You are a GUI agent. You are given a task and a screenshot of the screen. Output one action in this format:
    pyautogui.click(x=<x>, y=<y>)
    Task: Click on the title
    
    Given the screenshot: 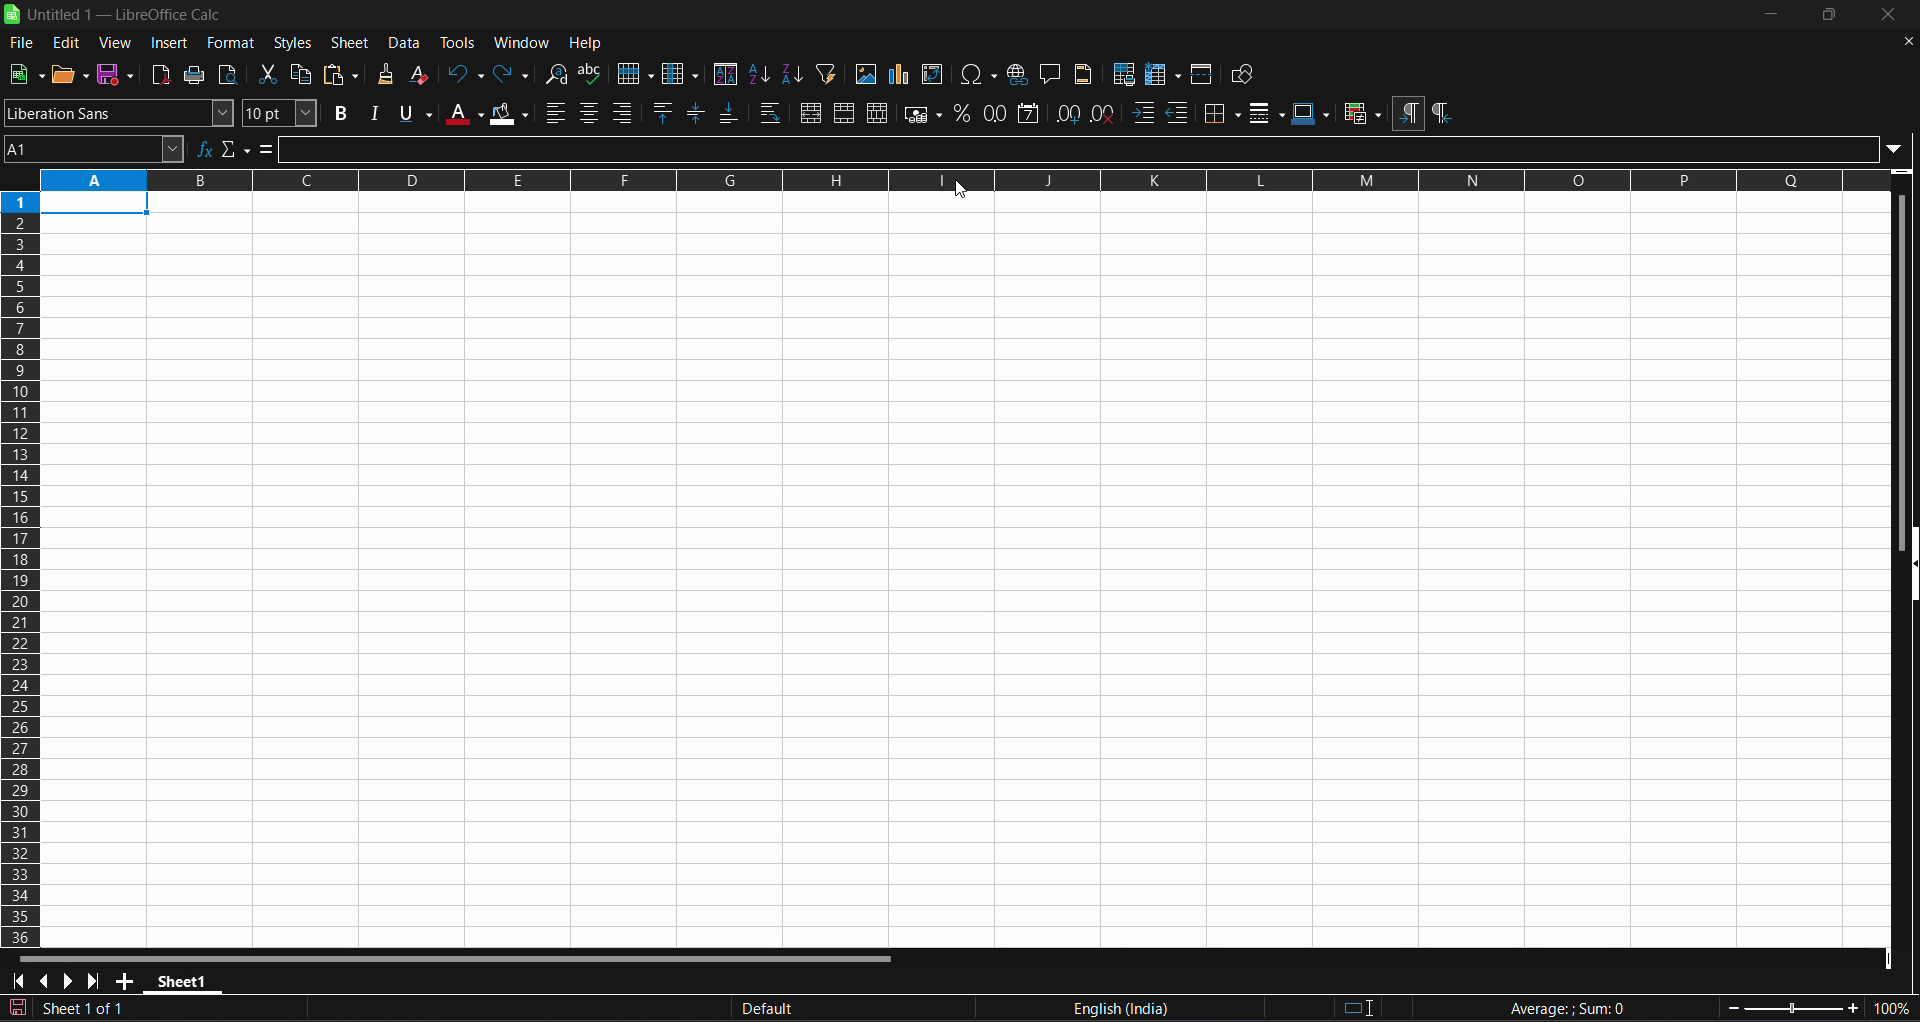 What is the action you would take?
    pyautogui.click(x=124, y=15)
    